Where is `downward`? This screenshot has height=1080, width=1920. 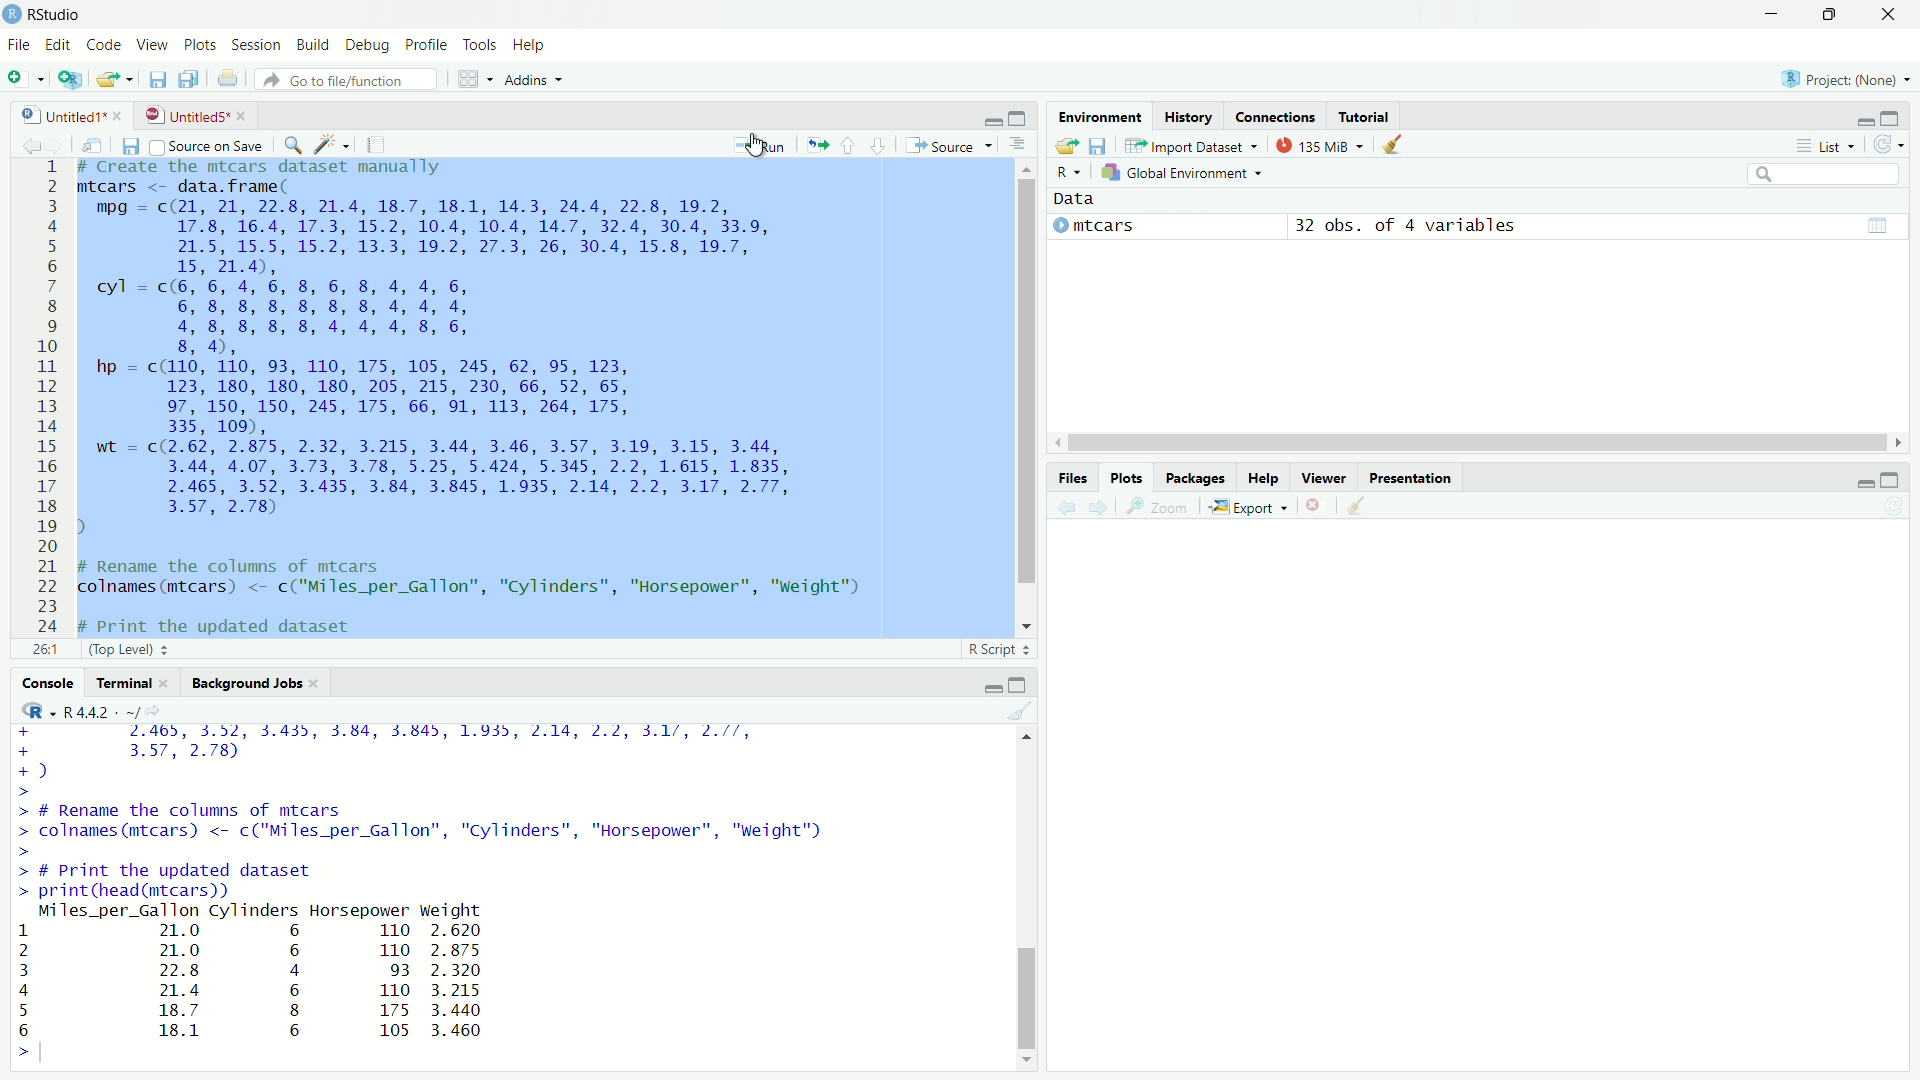
downward is located at coordinates (880, 140).